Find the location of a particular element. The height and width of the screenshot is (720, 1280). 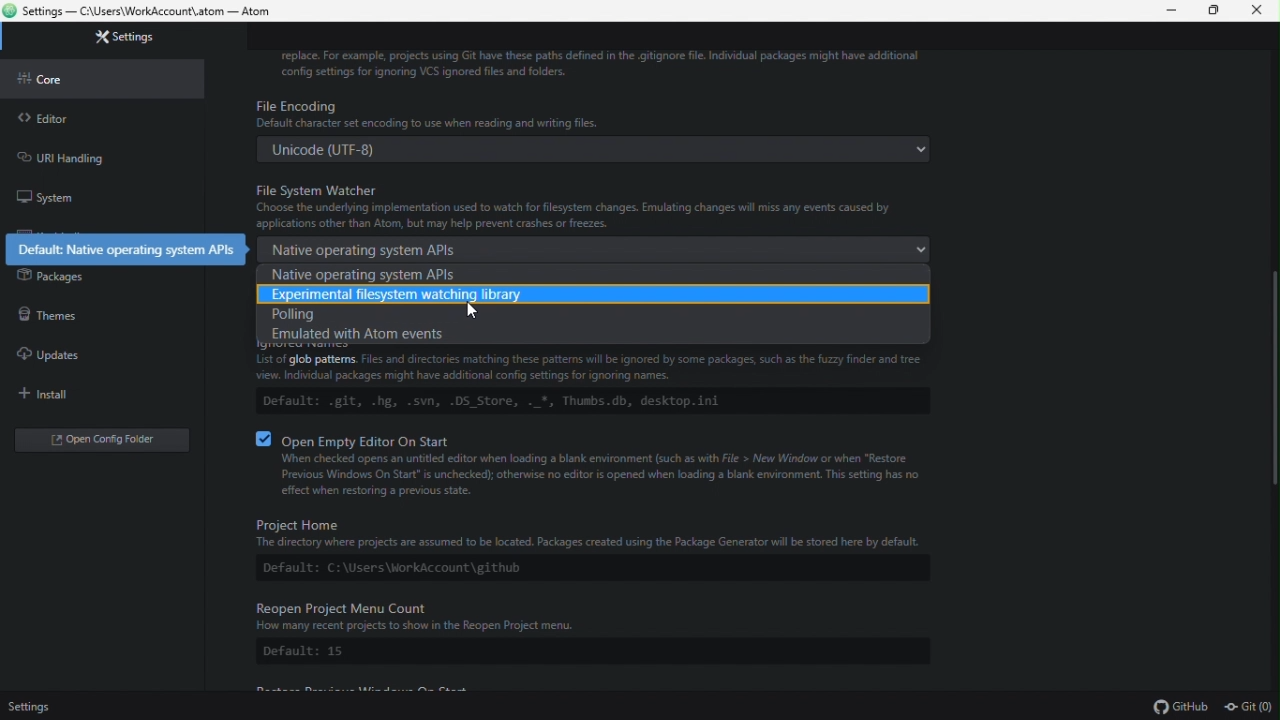

Settings is located at coordinates (40, 707).